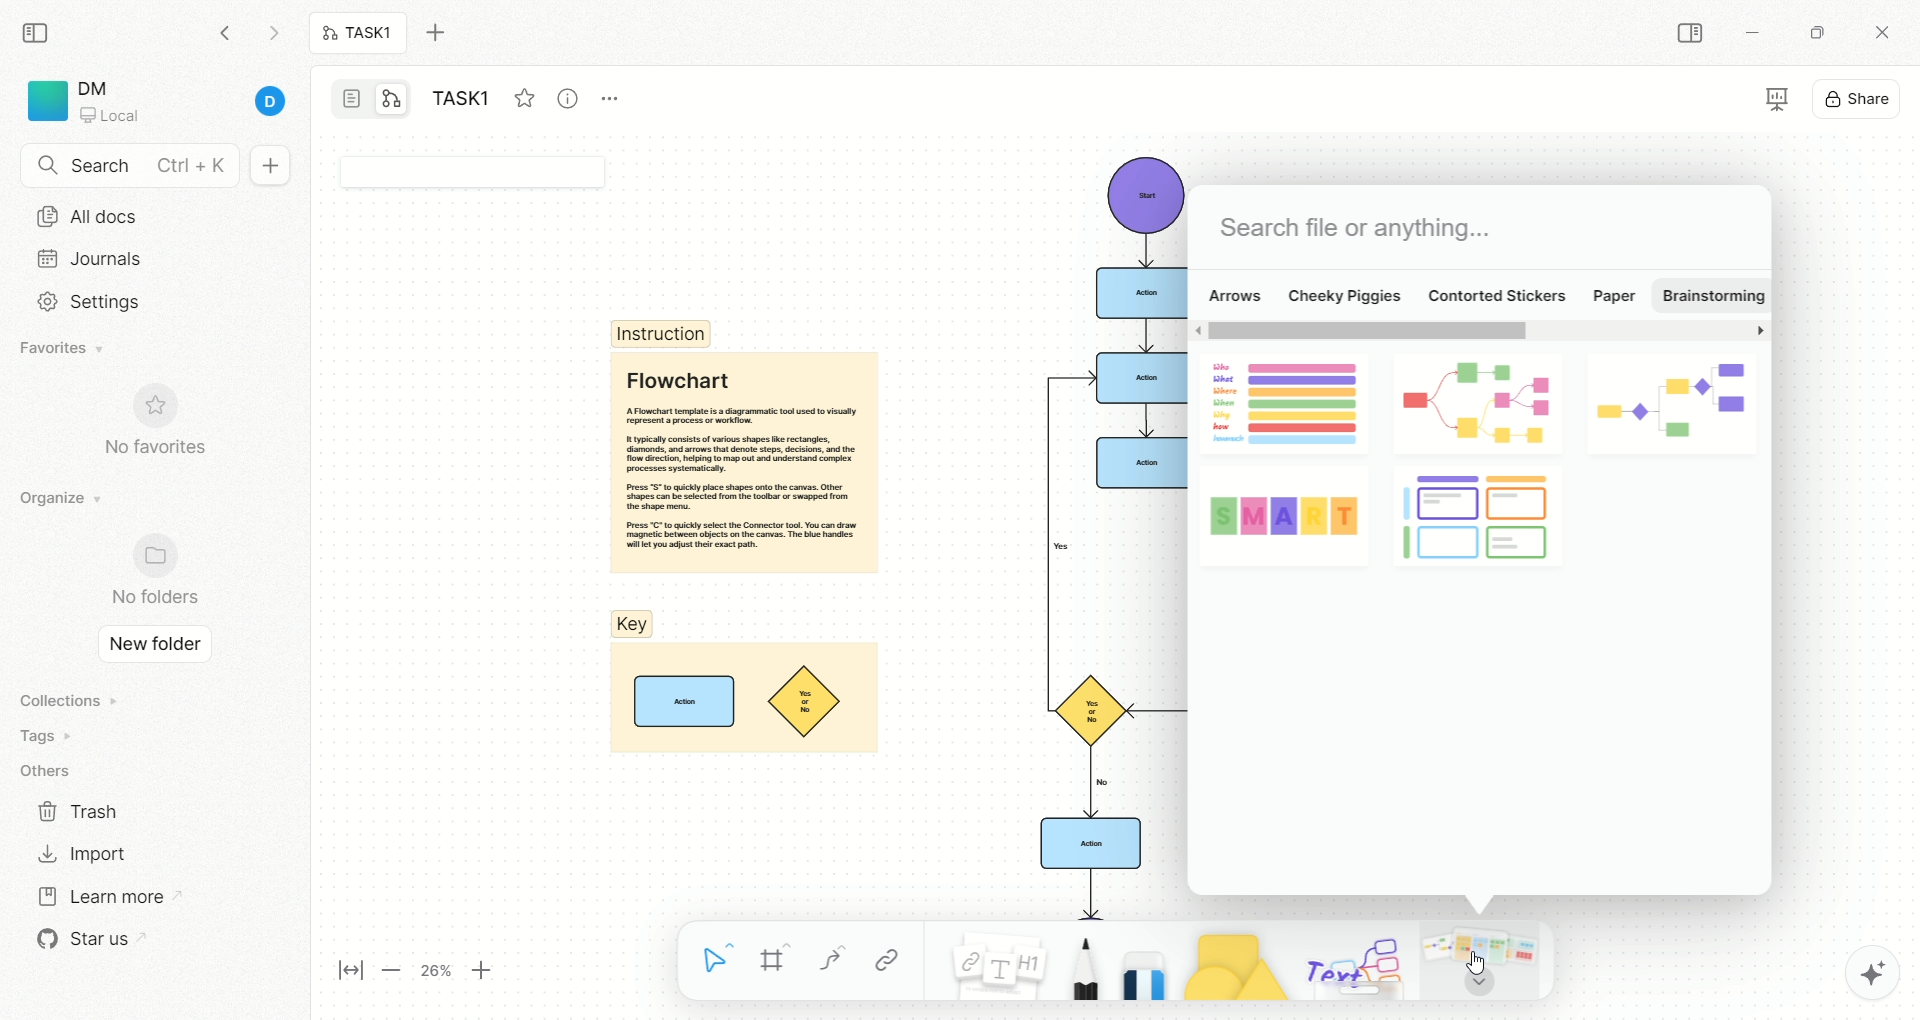  Describe the element at coordinates (392, 98) in the screenshot. I see `edgeless mode` at that location.